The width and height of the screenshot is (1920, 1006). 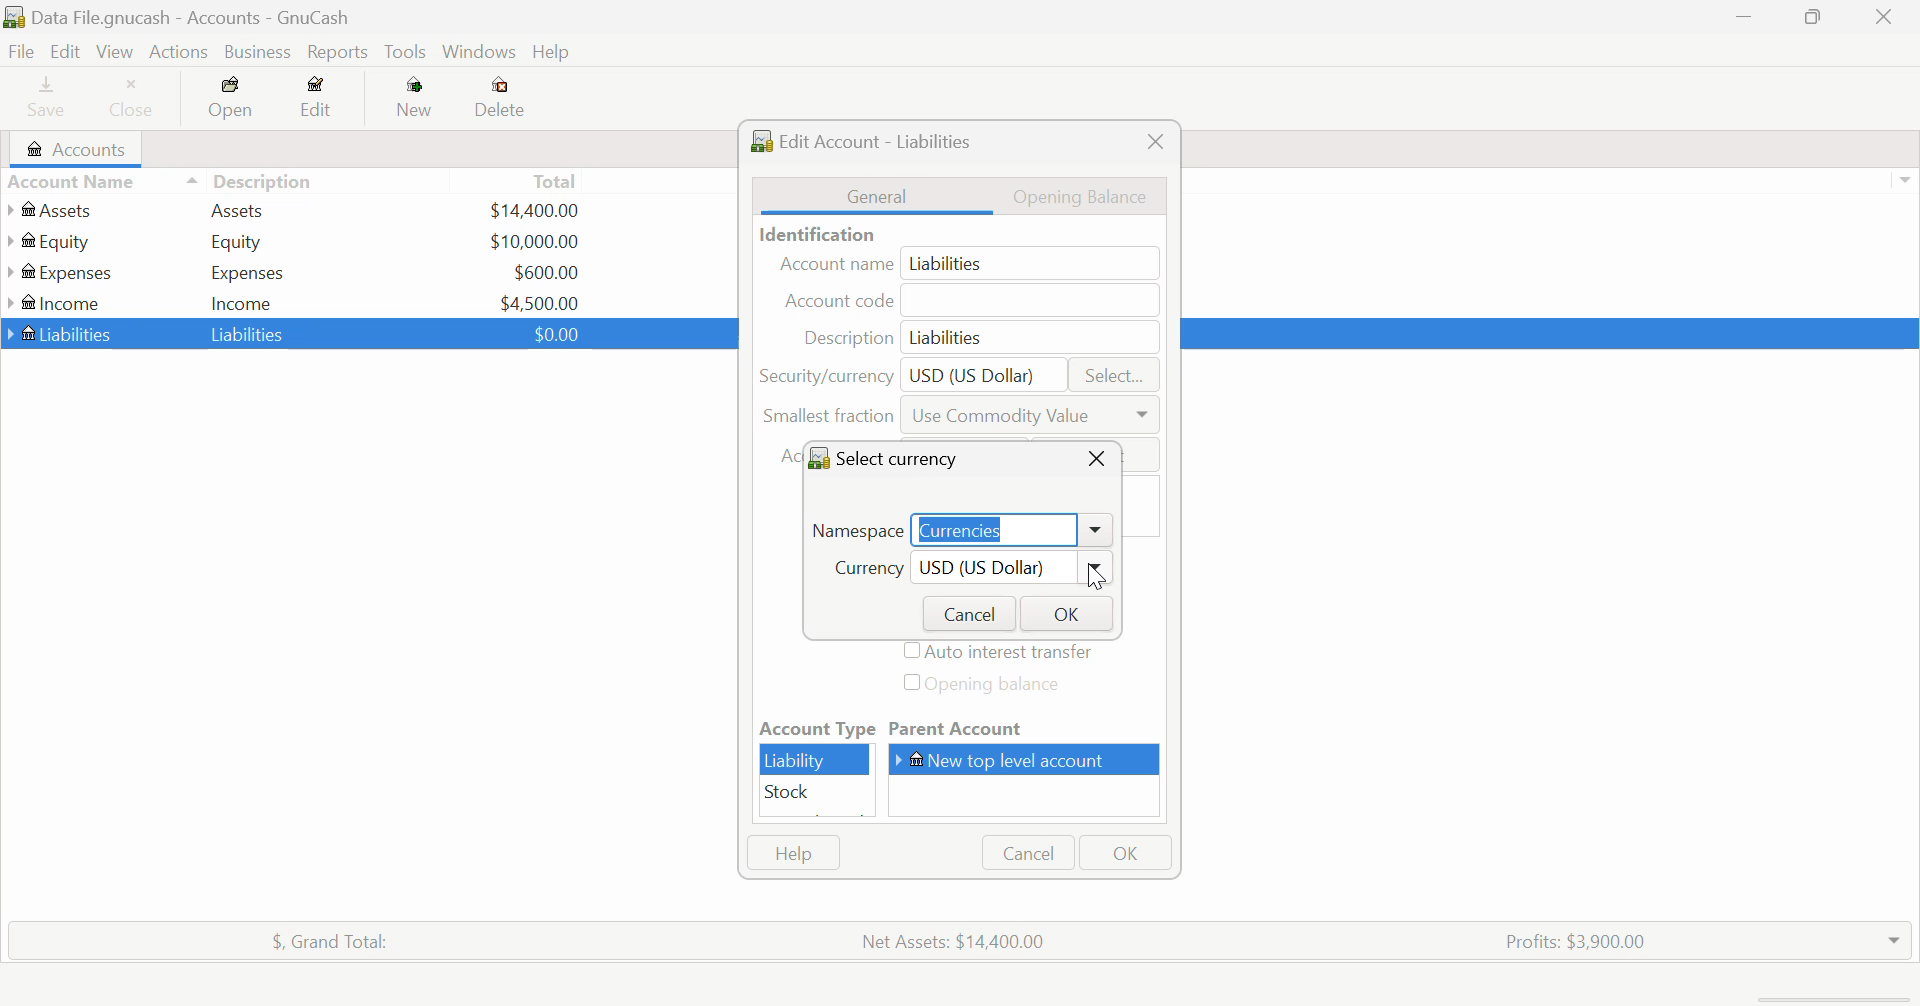 What do you see at coordinates (317, 101) in the screenshot?
I see `Edit` at bounding box center [317, 101].